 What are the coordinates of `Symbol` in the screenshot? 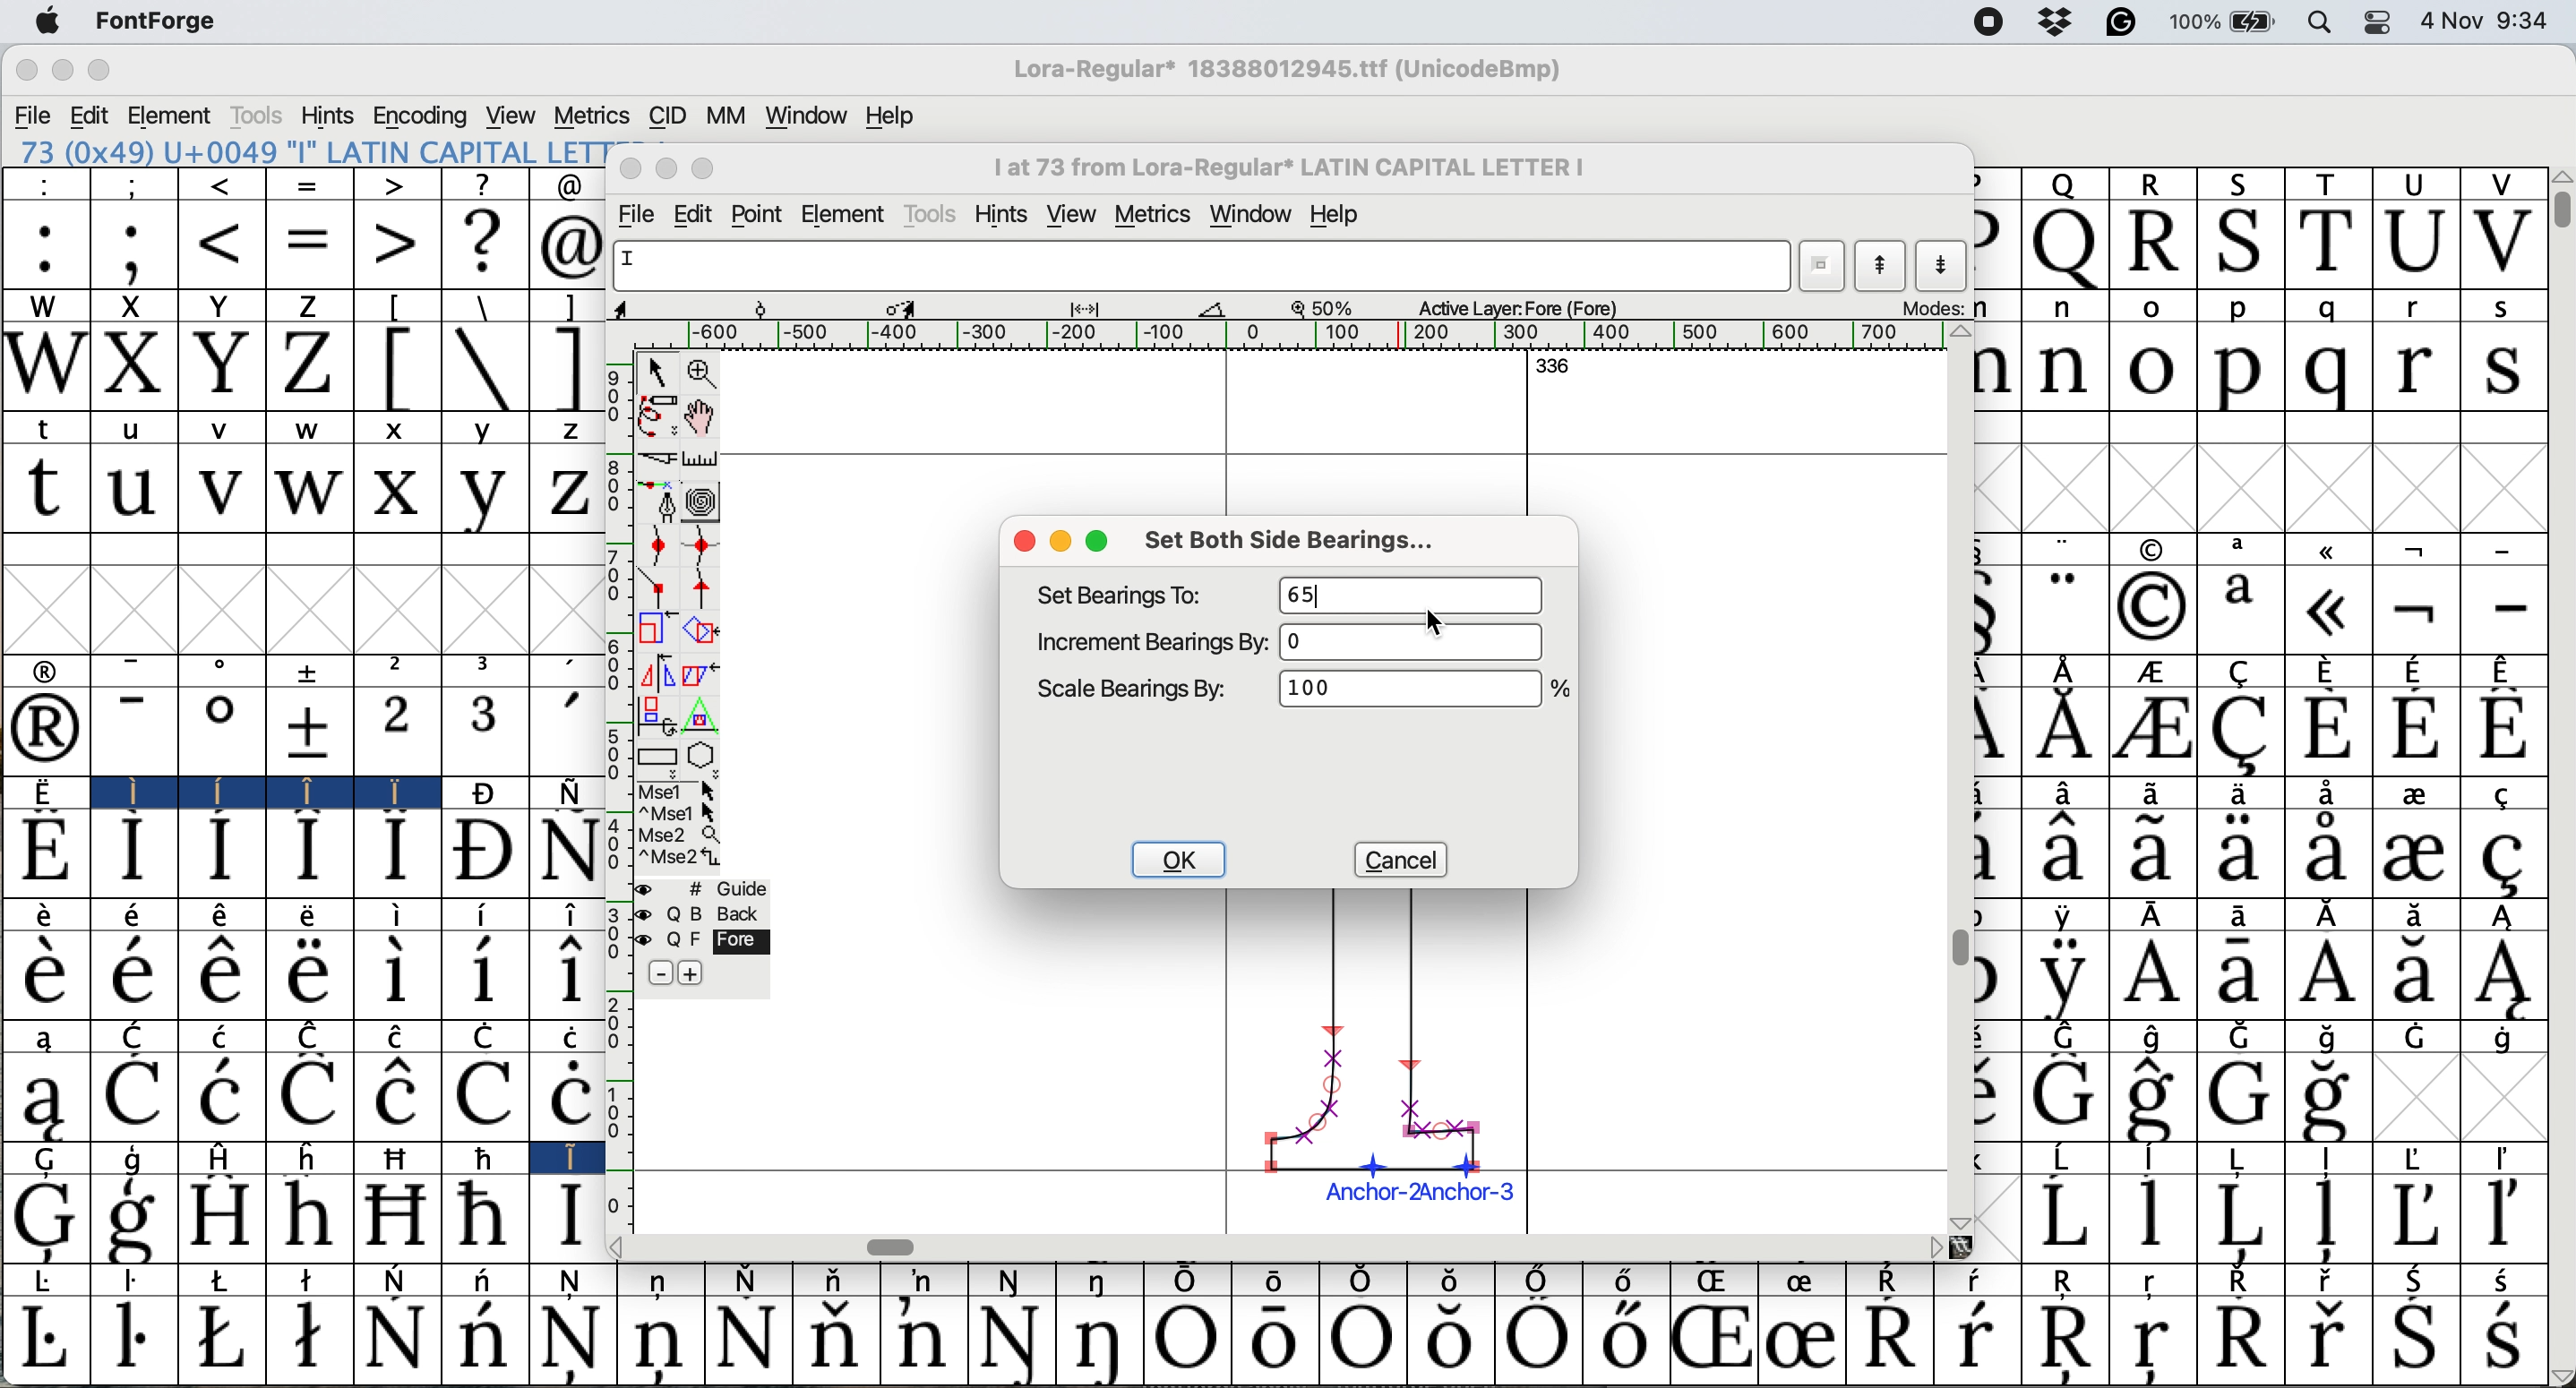 It's located at (2237, 1217).